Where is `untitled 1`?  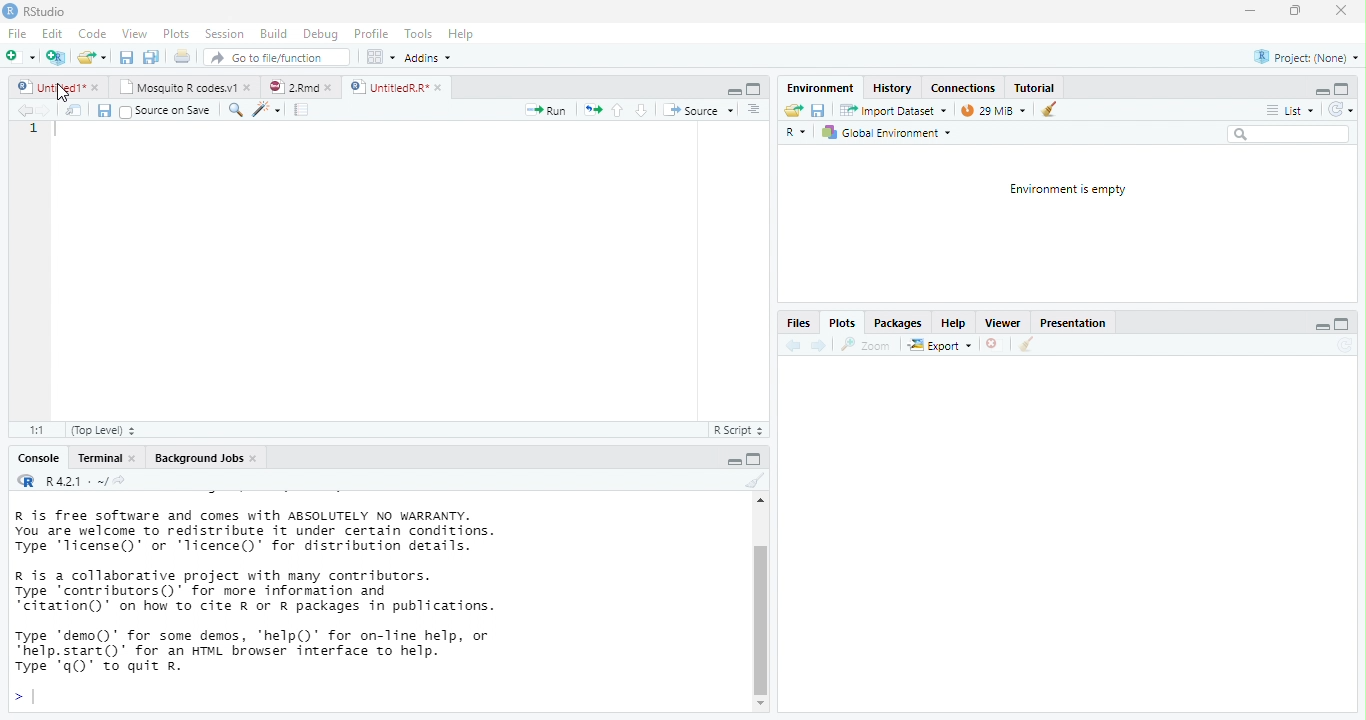 untitled 1 is located at coordinates (46, 86).